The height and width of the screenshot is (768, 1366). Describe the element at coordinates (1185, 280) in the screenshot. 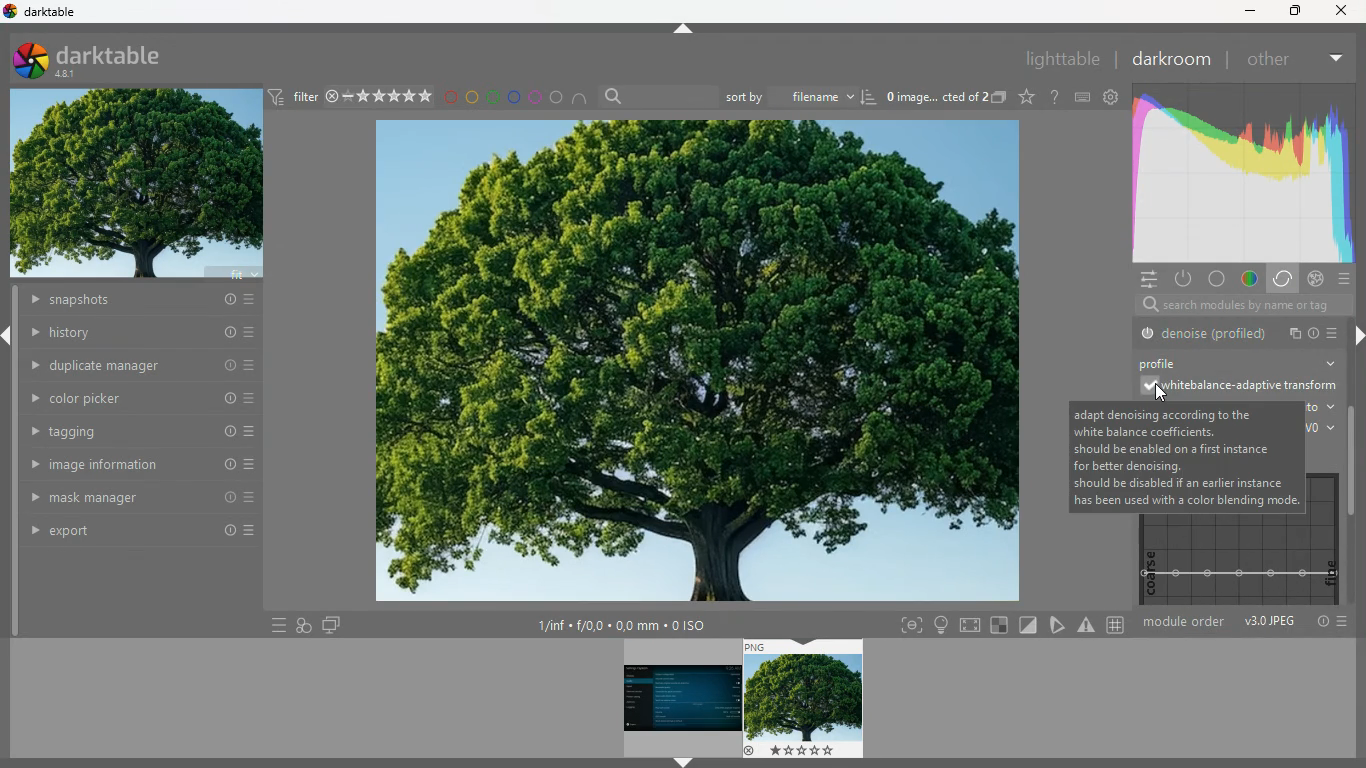

I see `power` at that location.